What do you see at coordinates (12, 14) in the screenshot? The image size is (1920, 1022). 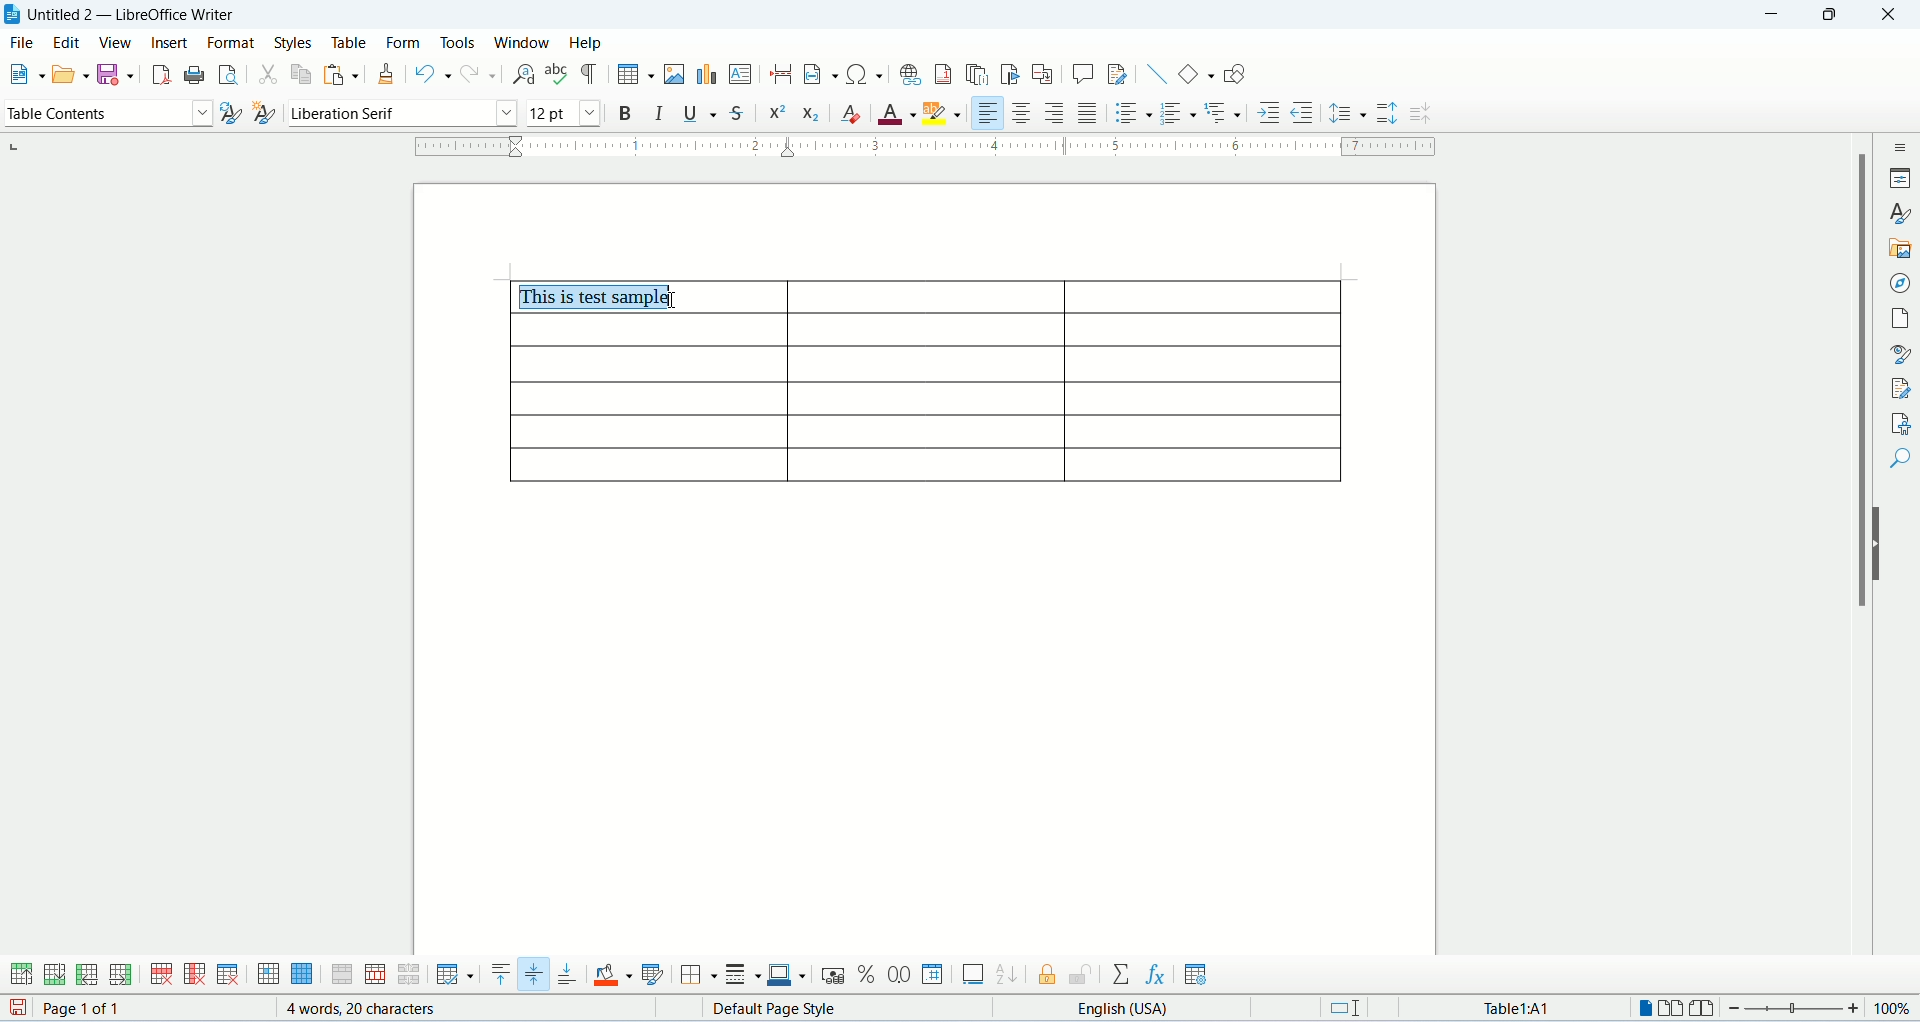 I see `appliction icon` at bounding box center [12, 14].